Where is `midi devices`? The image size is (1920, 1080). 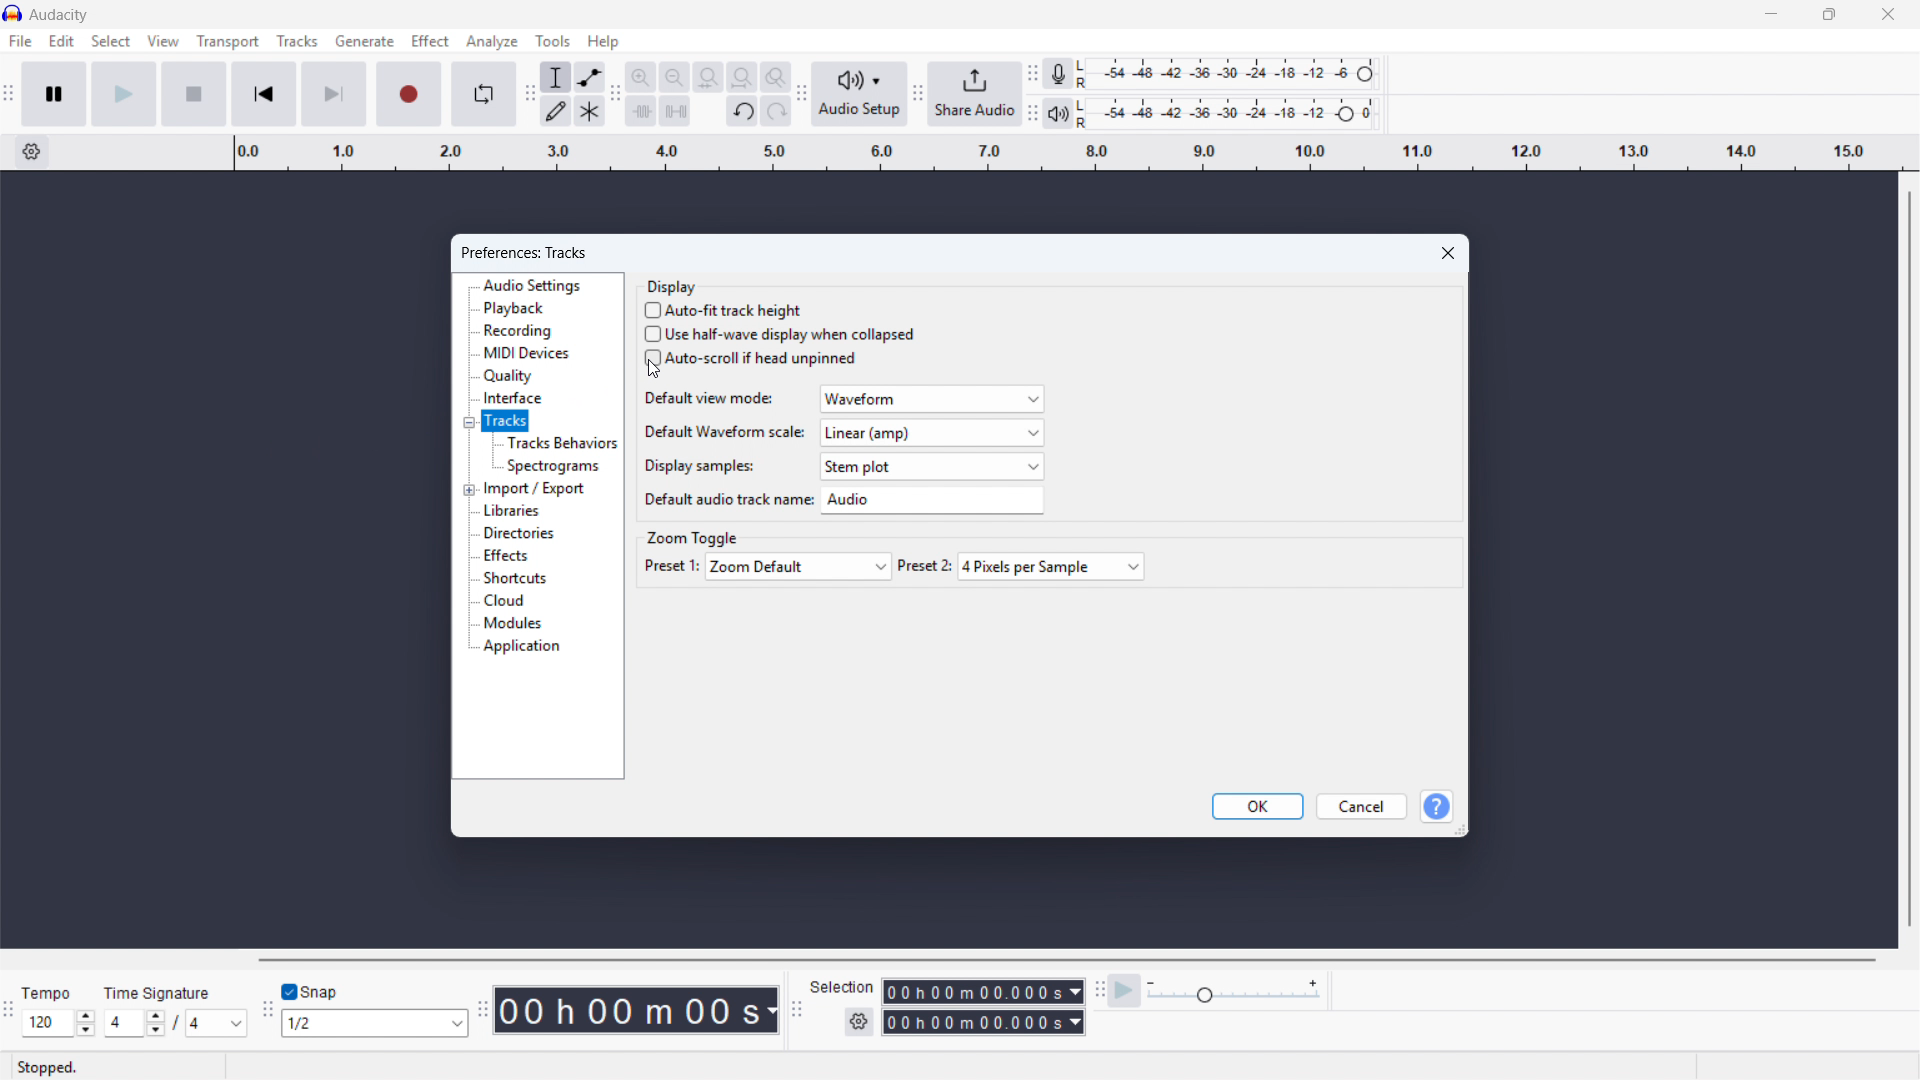
midi devices is located at coordinates (525, 353).